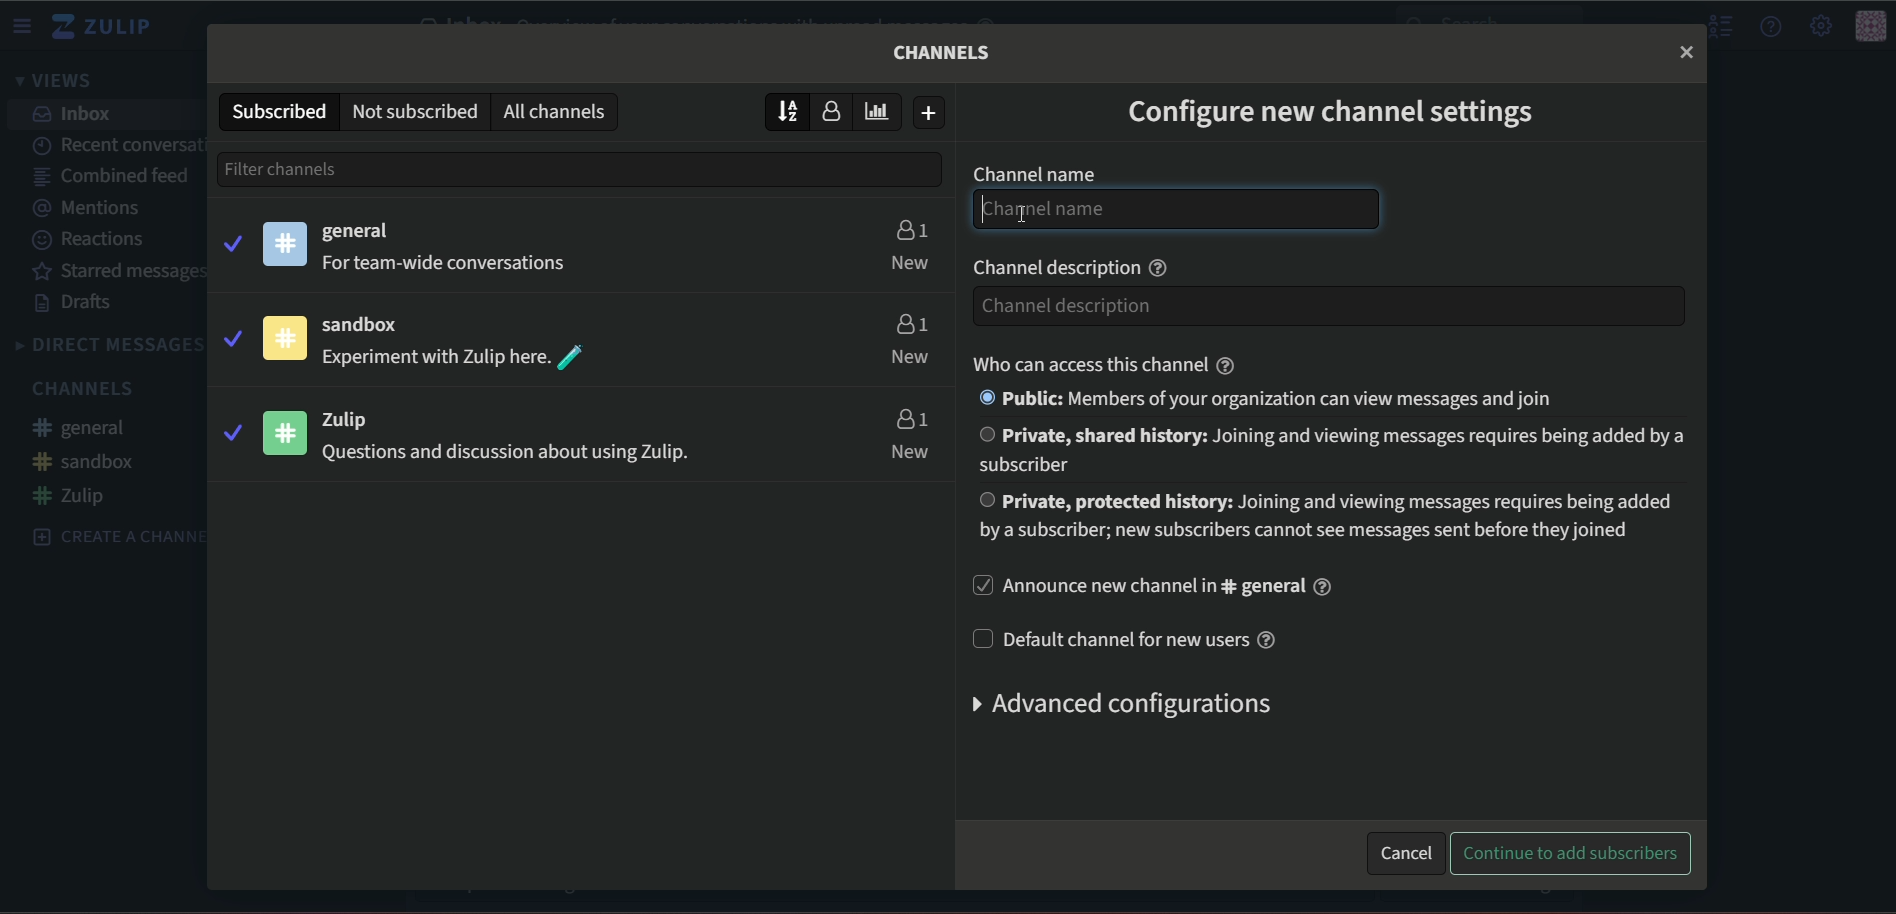  What do you see at coordinates (910, 358) in the screenshot?
I see `new` at bounding box center [910, 358].